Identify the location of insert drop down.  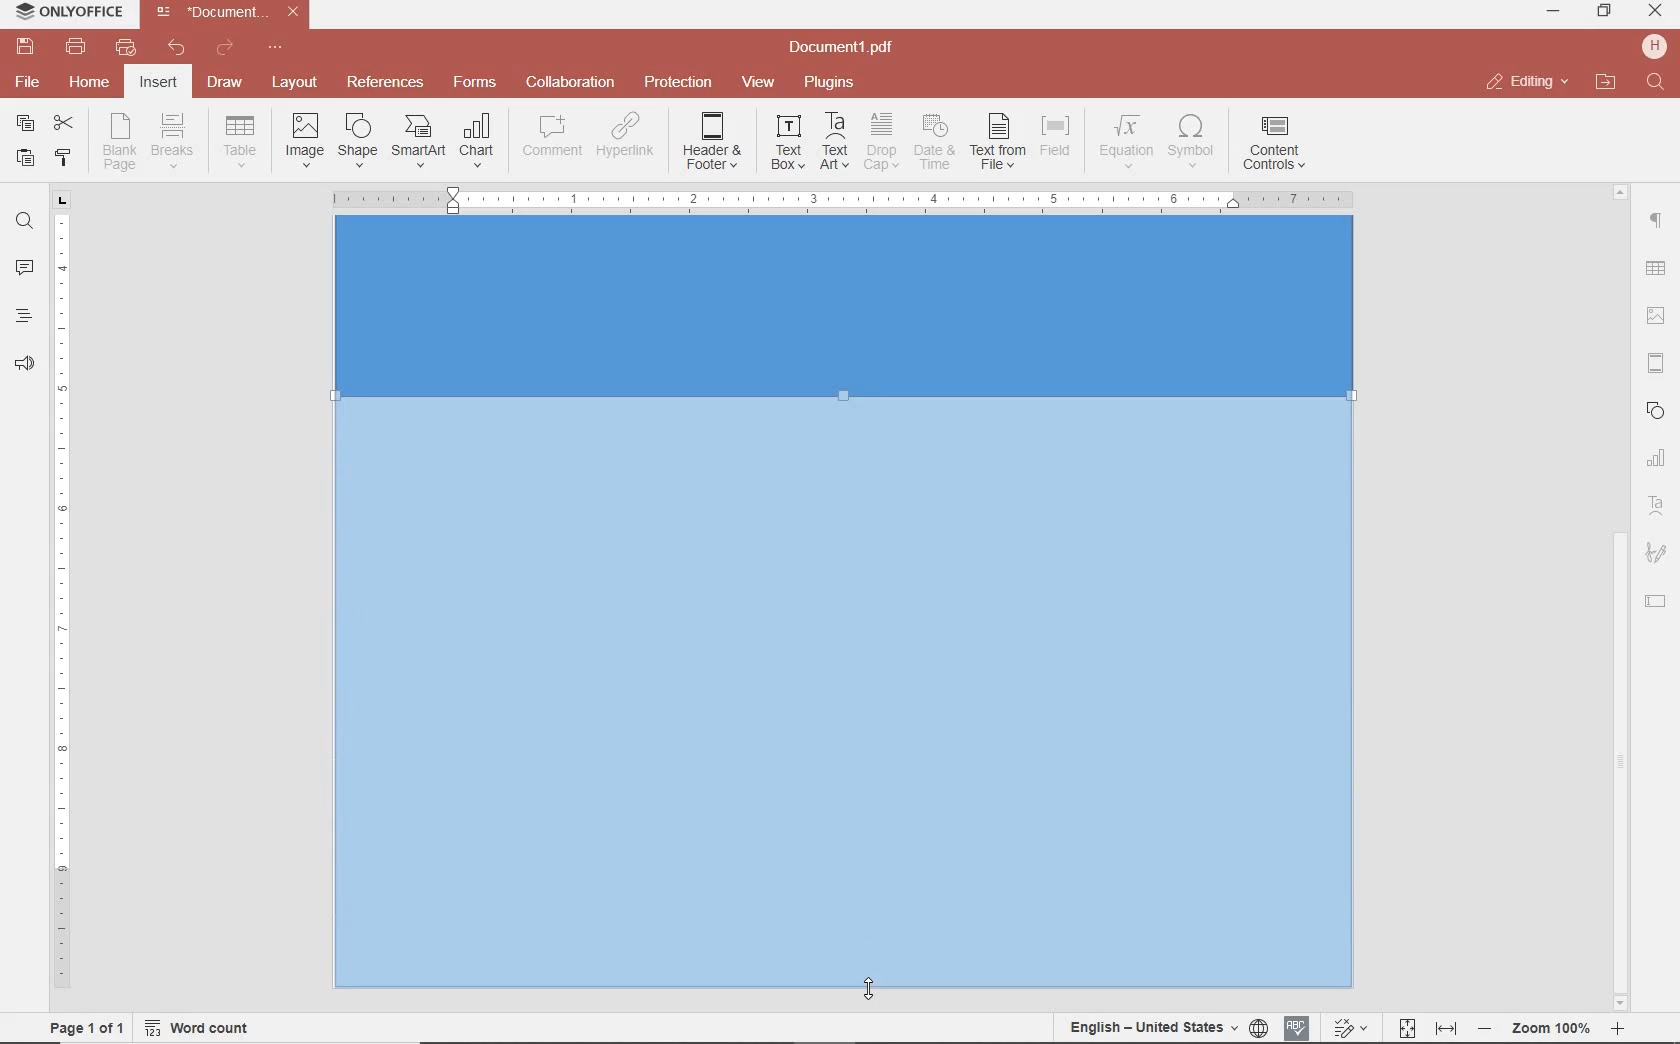
(246, 139).